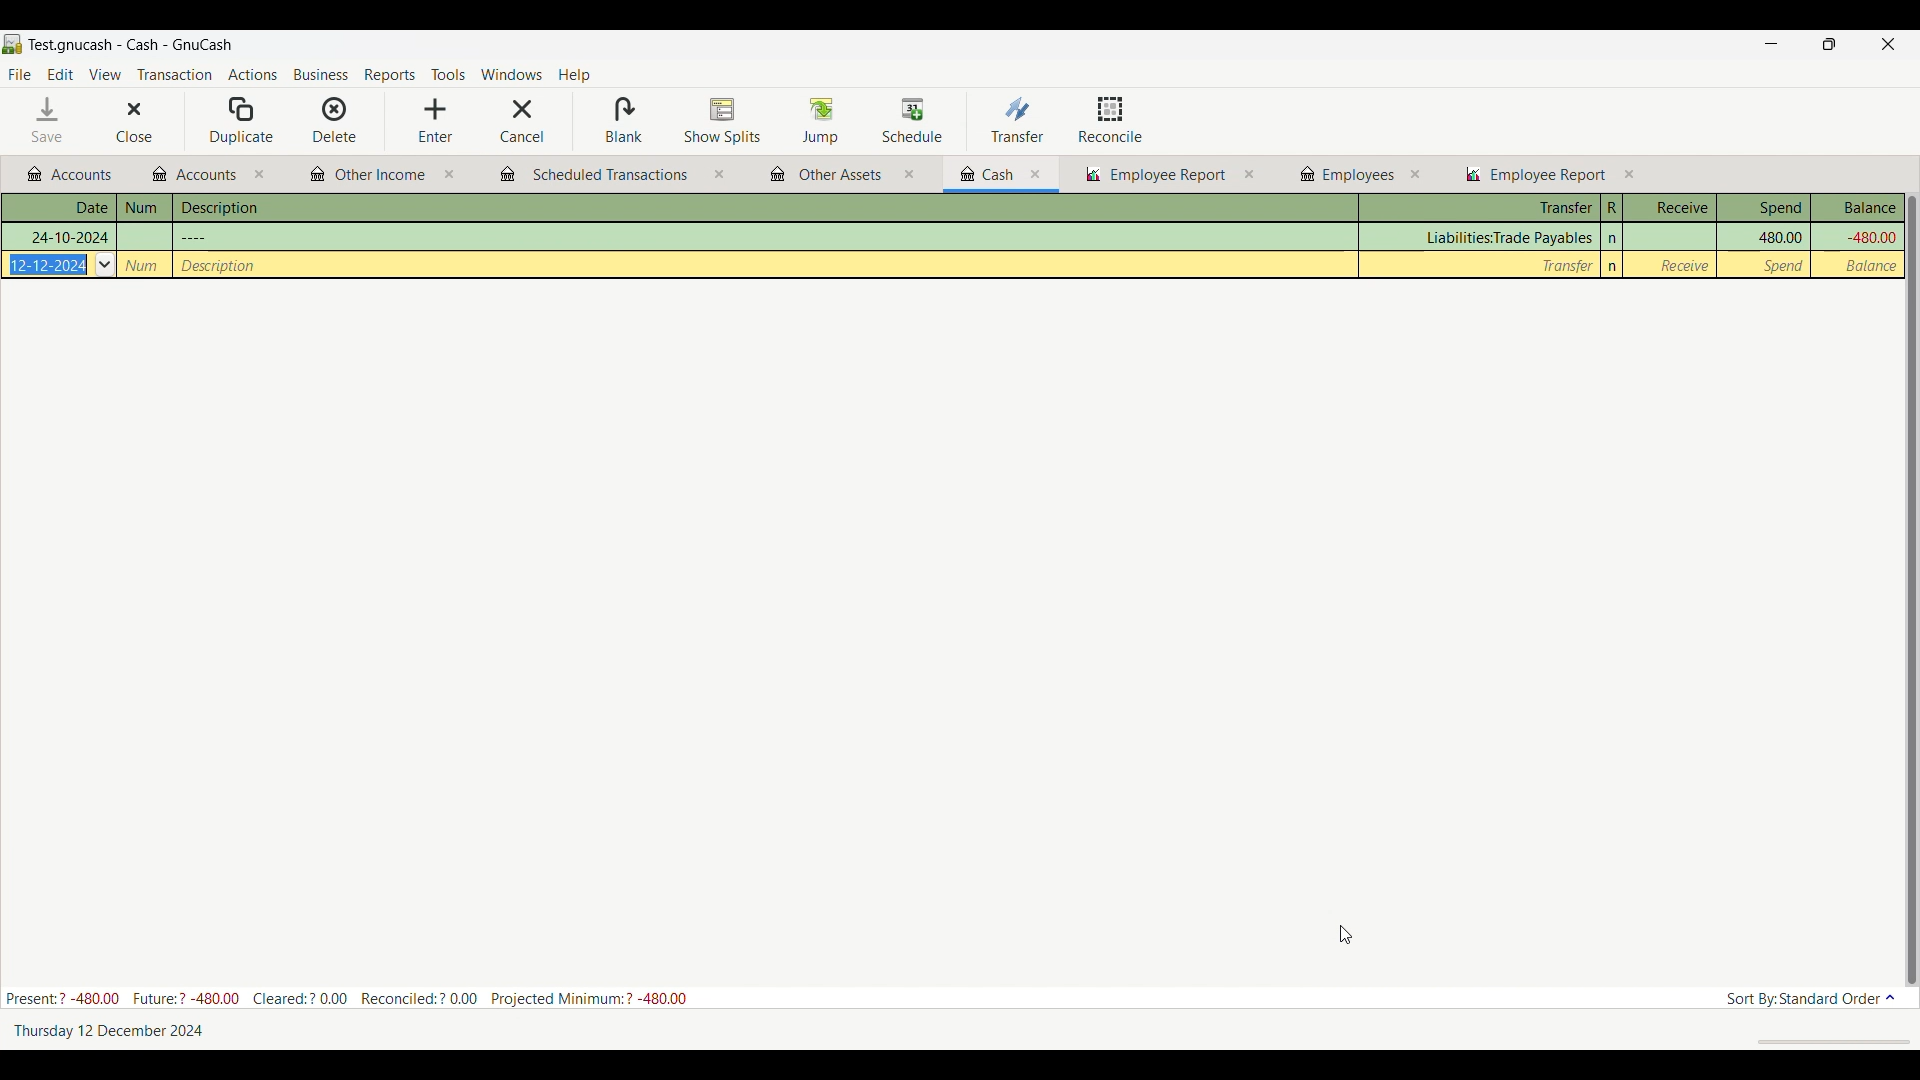  I want to click on , so click(142, 265).